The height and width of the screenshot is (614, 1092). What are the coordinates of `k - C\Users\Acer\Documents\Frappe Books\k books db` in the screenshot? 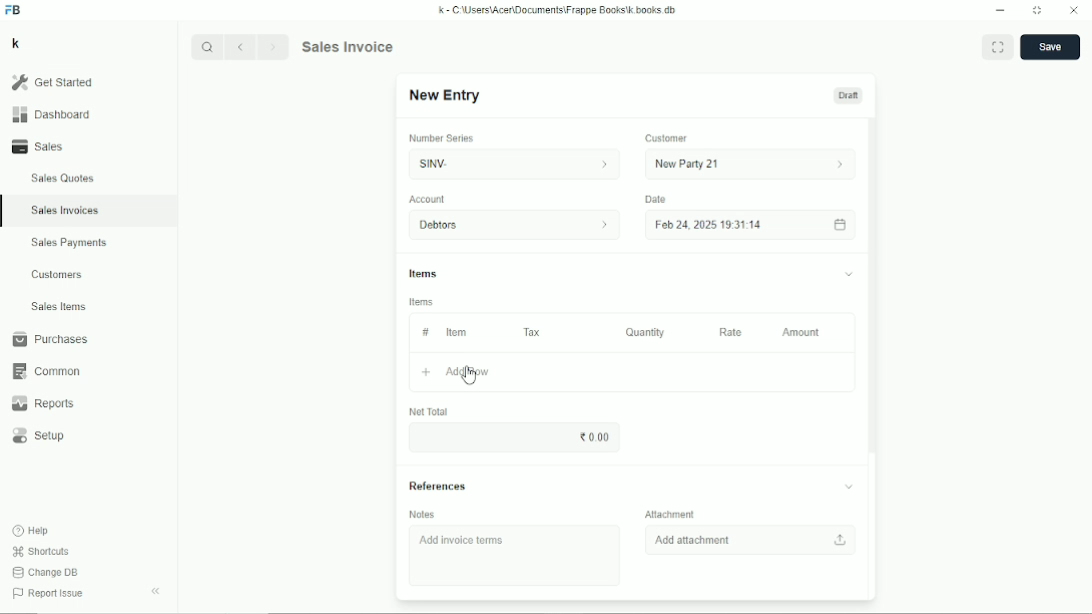 It's located at (559, 9).